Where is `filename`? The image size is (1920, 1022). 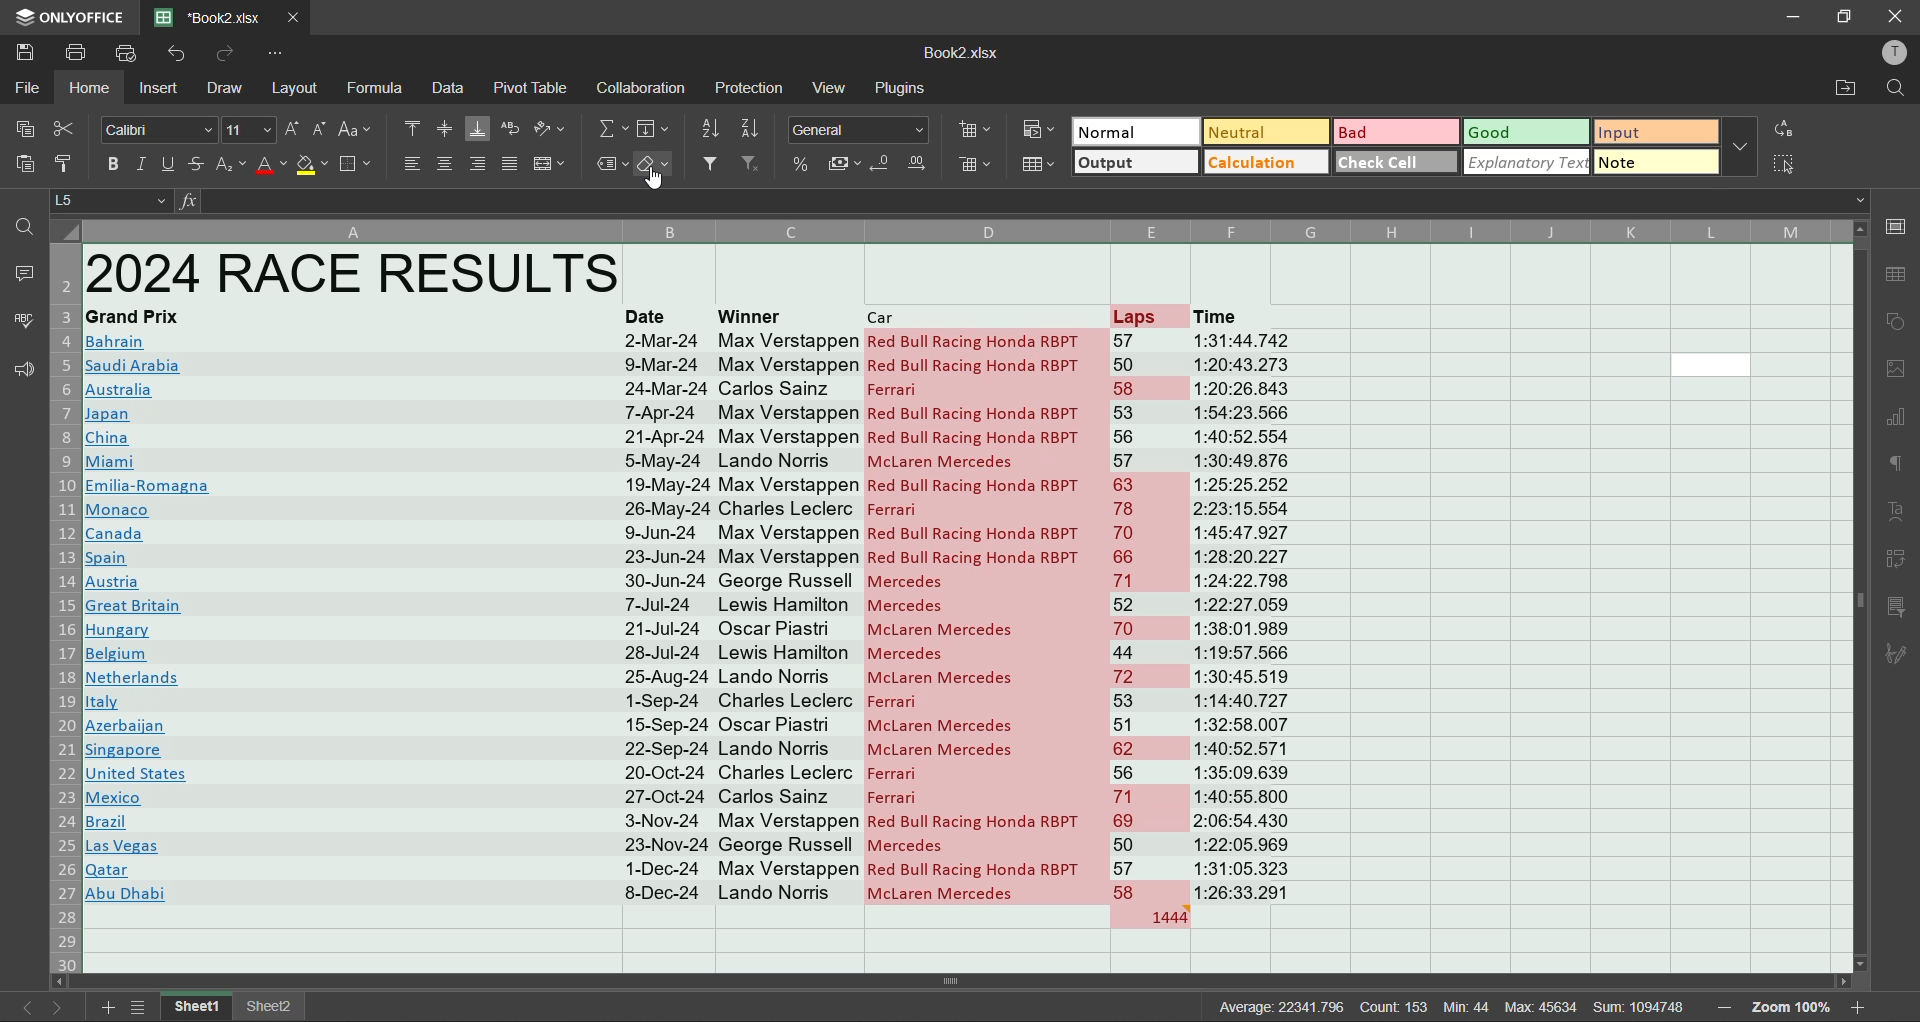 filename is located at coordinates (214, 16).